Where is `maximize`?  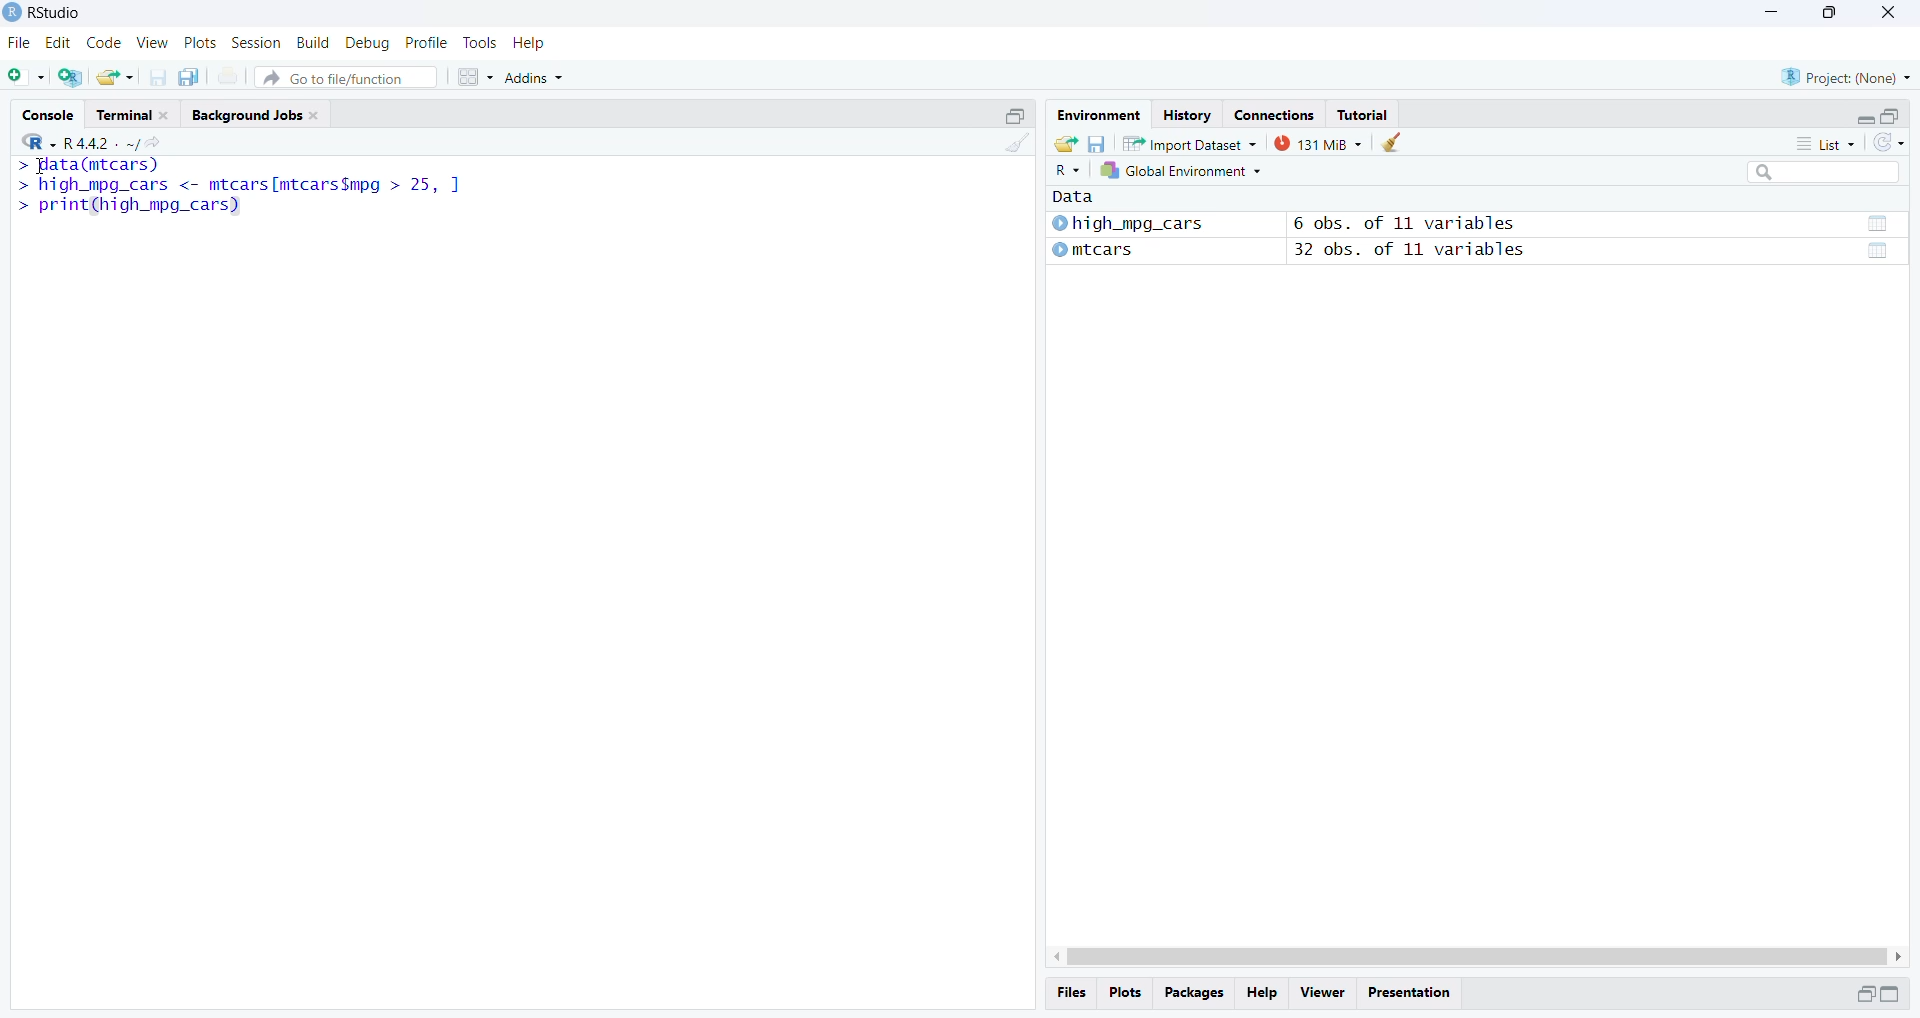 maximize is located at coordinates (1891, 117).